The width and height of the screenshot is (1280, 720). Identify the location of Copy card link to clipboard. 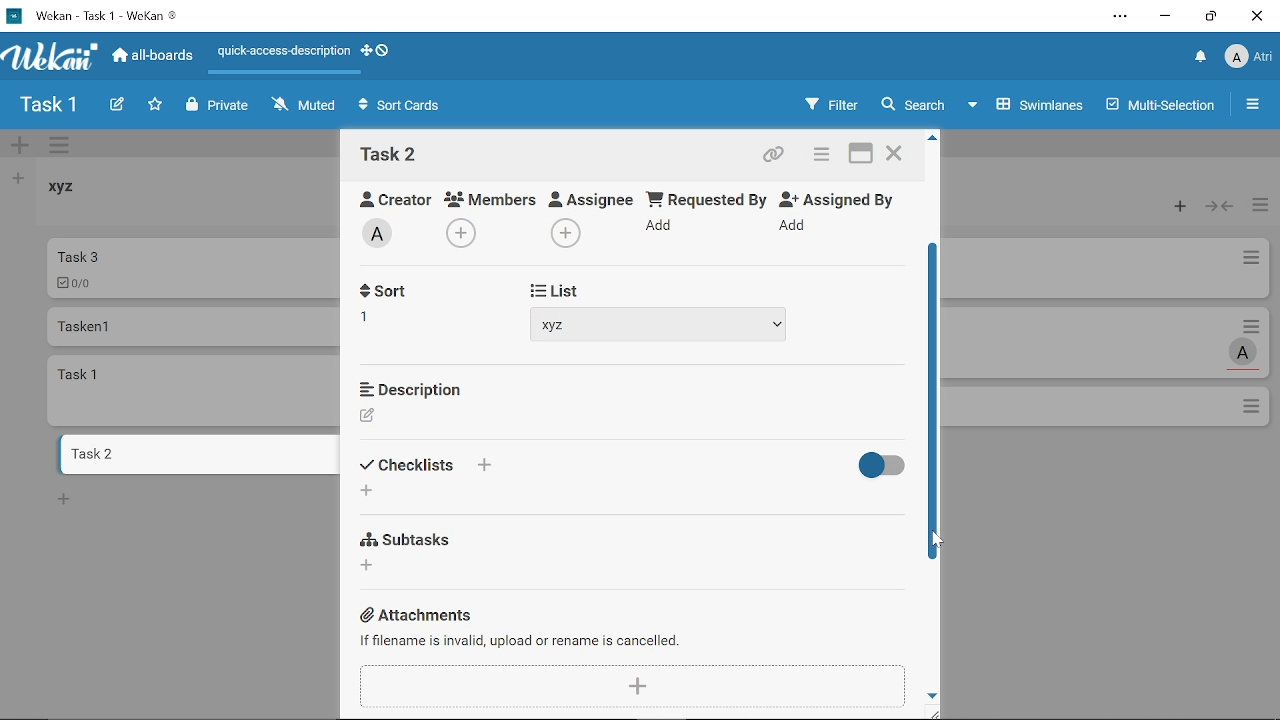
(776, 157).